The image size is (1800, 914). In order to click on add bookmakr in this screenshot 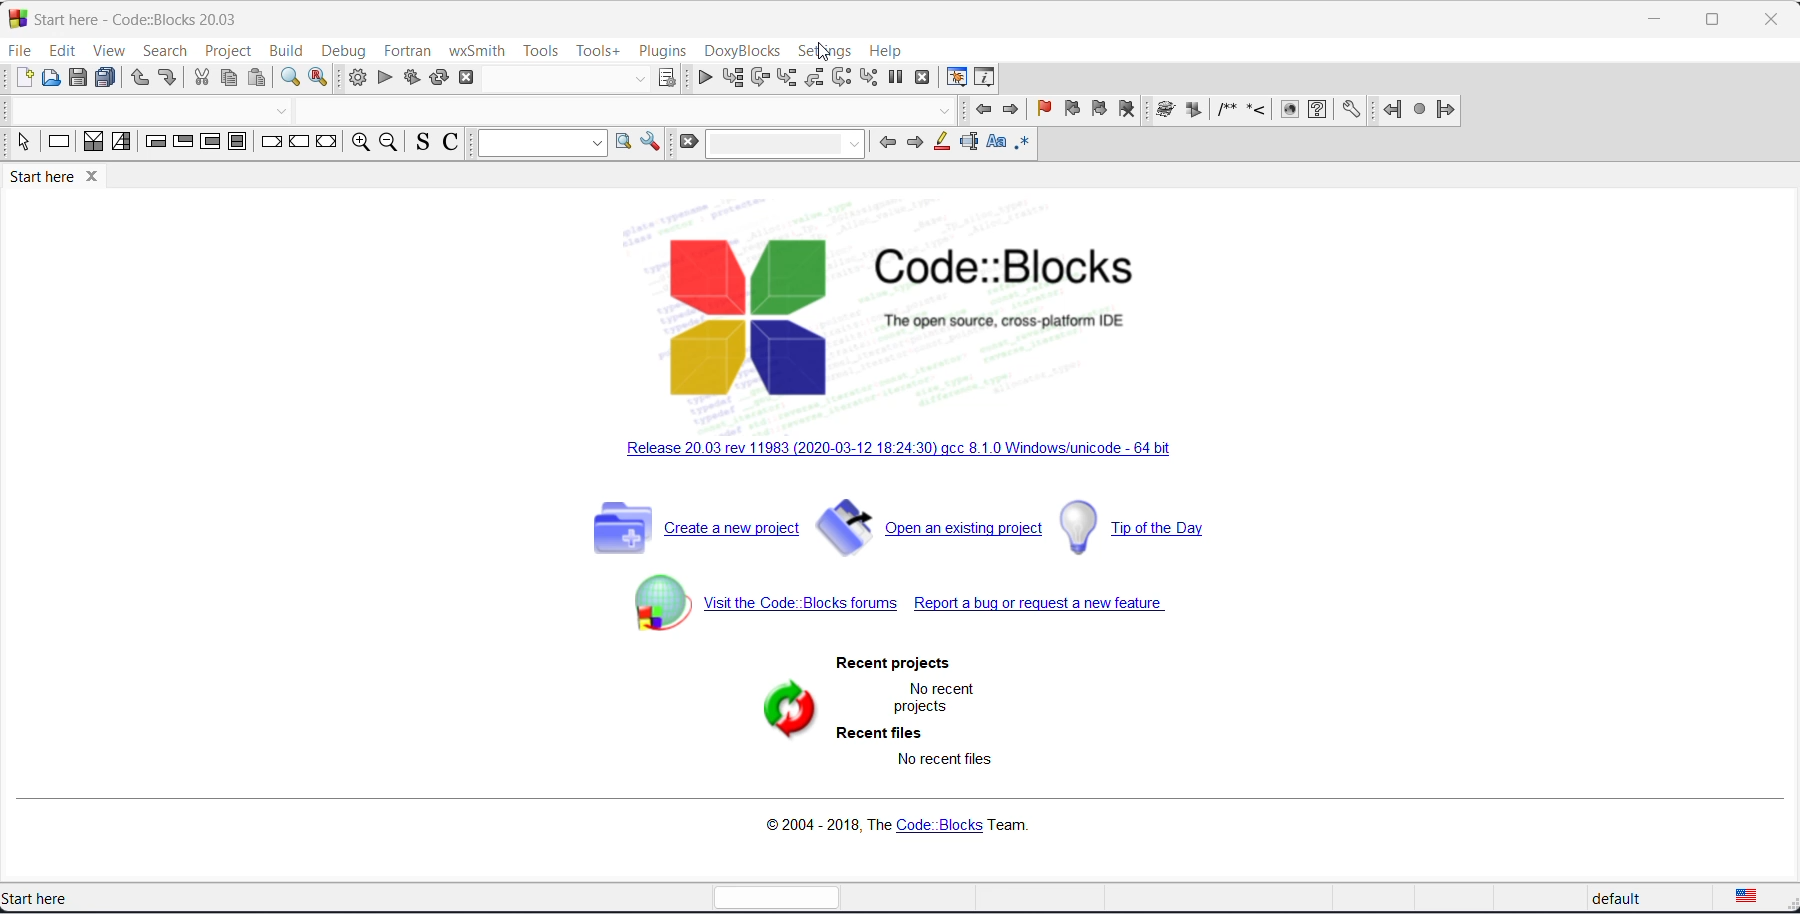, I will do `click(1045, 109)`.